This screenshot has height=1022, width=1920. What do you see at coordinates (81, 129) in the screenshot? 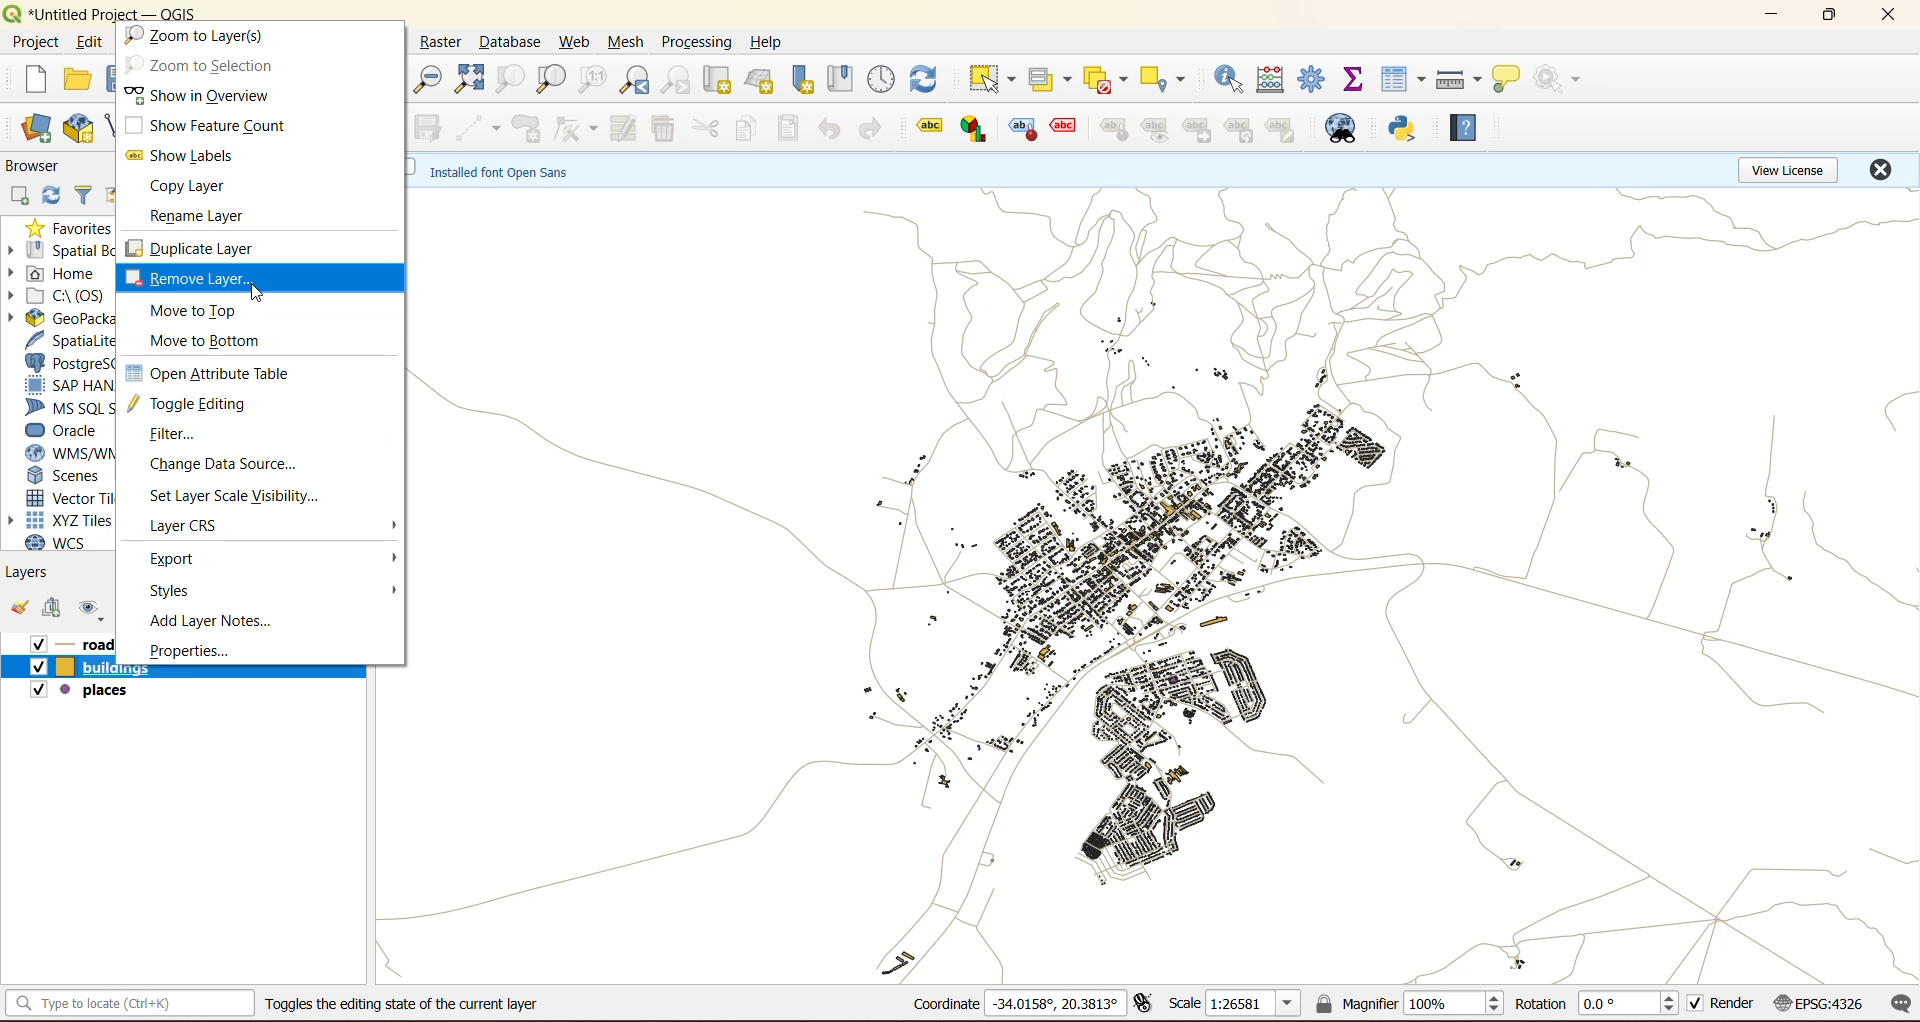
I see `new geopackage` at bounding box center [81, 129].